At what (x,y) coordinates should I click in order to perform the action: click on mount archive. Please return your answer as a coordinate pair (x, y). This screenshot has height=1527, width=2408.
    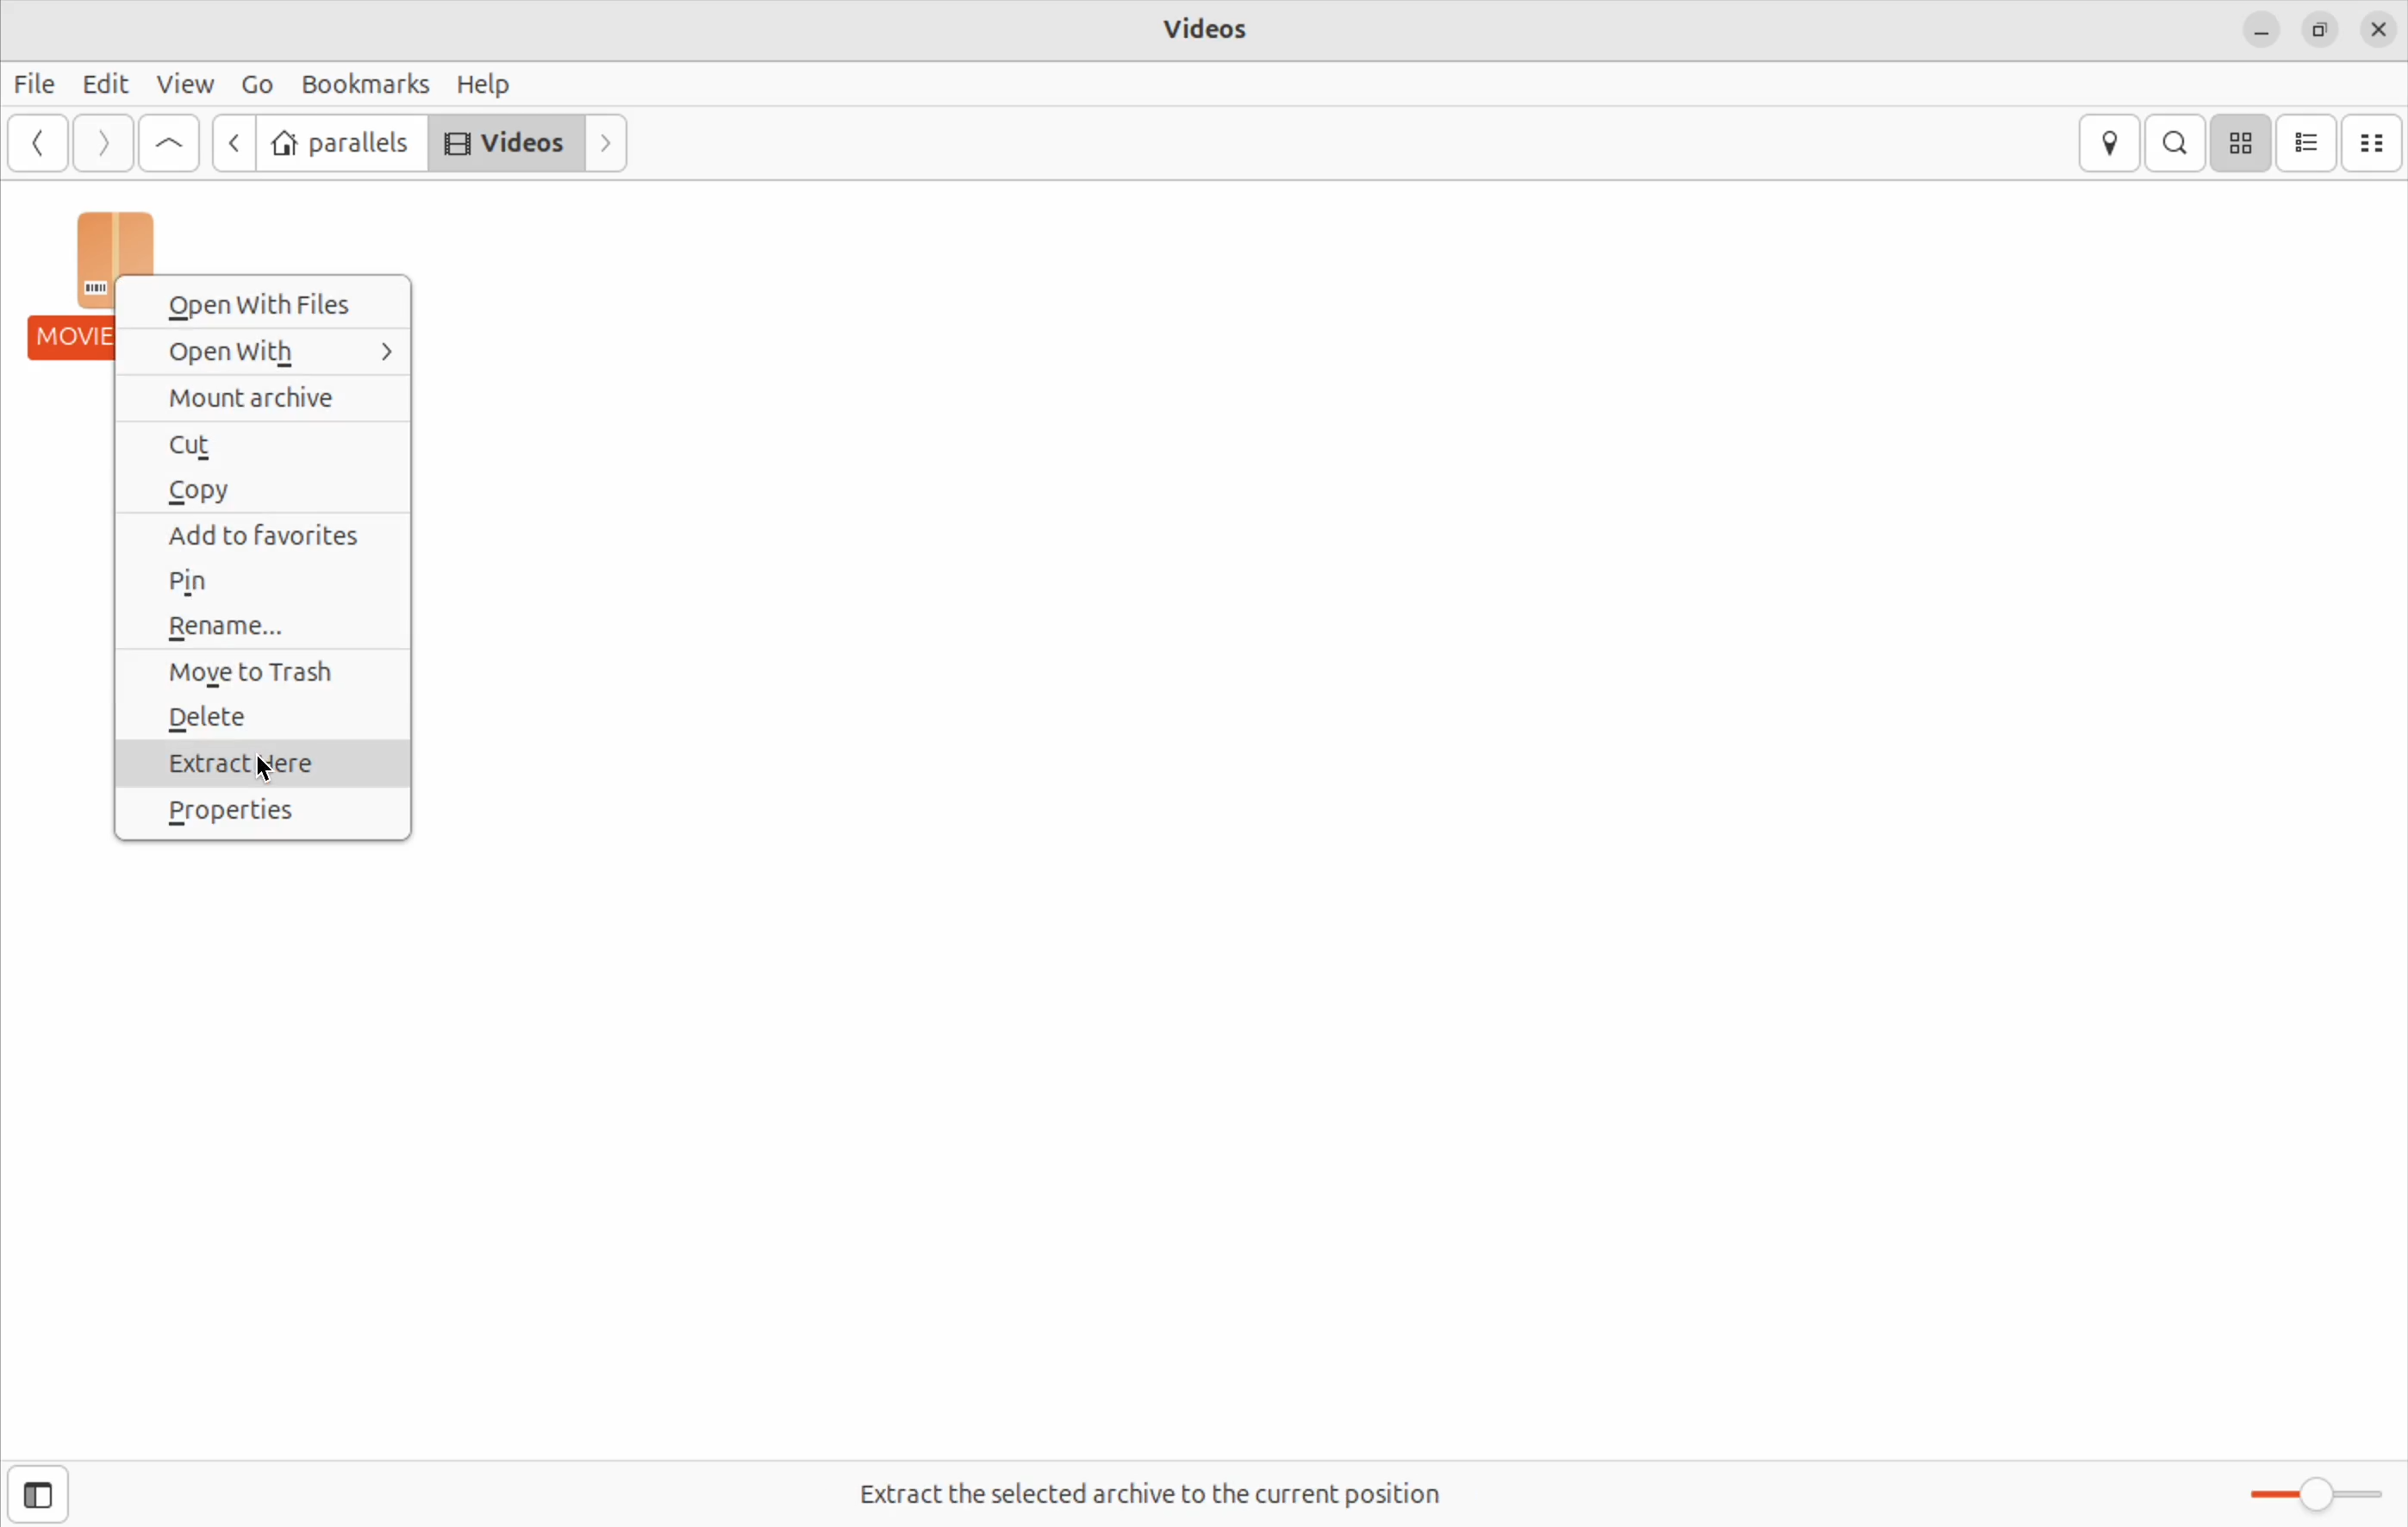
    Looking at the image, I should click on (270, 395).